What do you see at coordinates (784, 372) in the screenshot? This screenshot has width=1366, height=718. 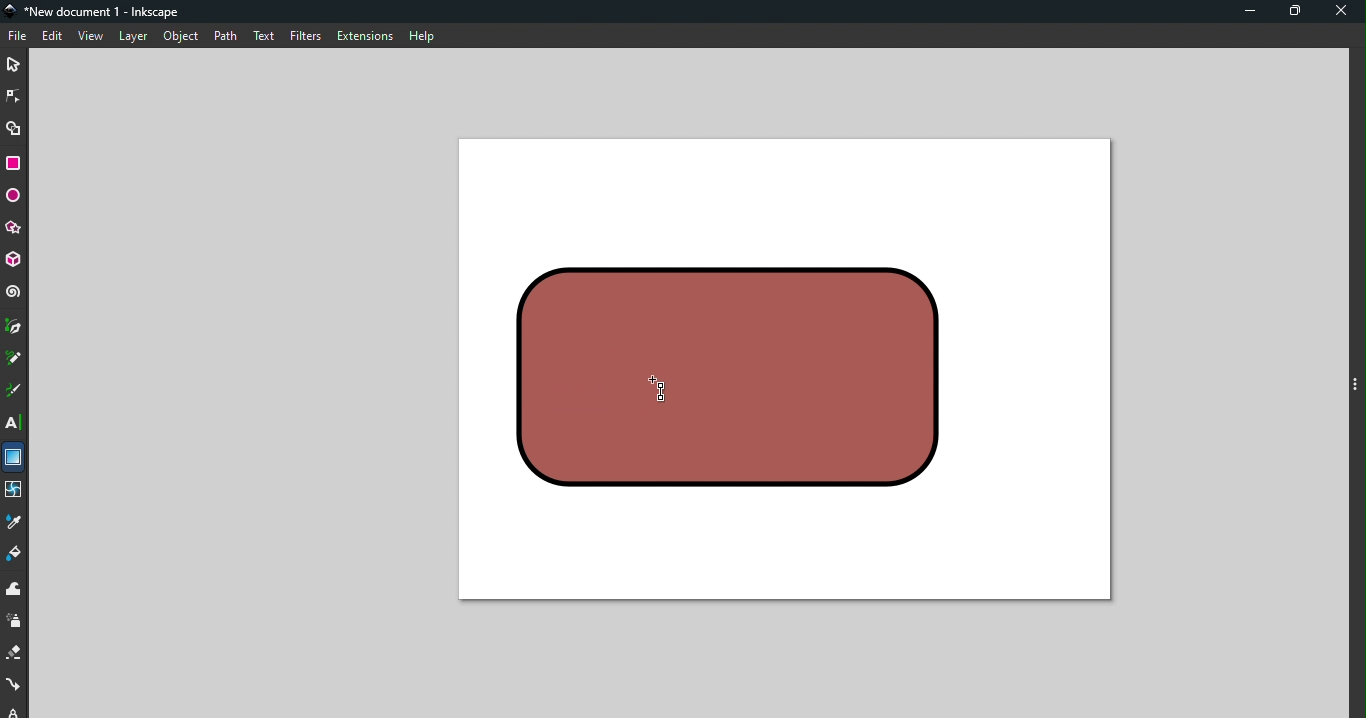 I see `Canvas` at bounding box center [784, 372].